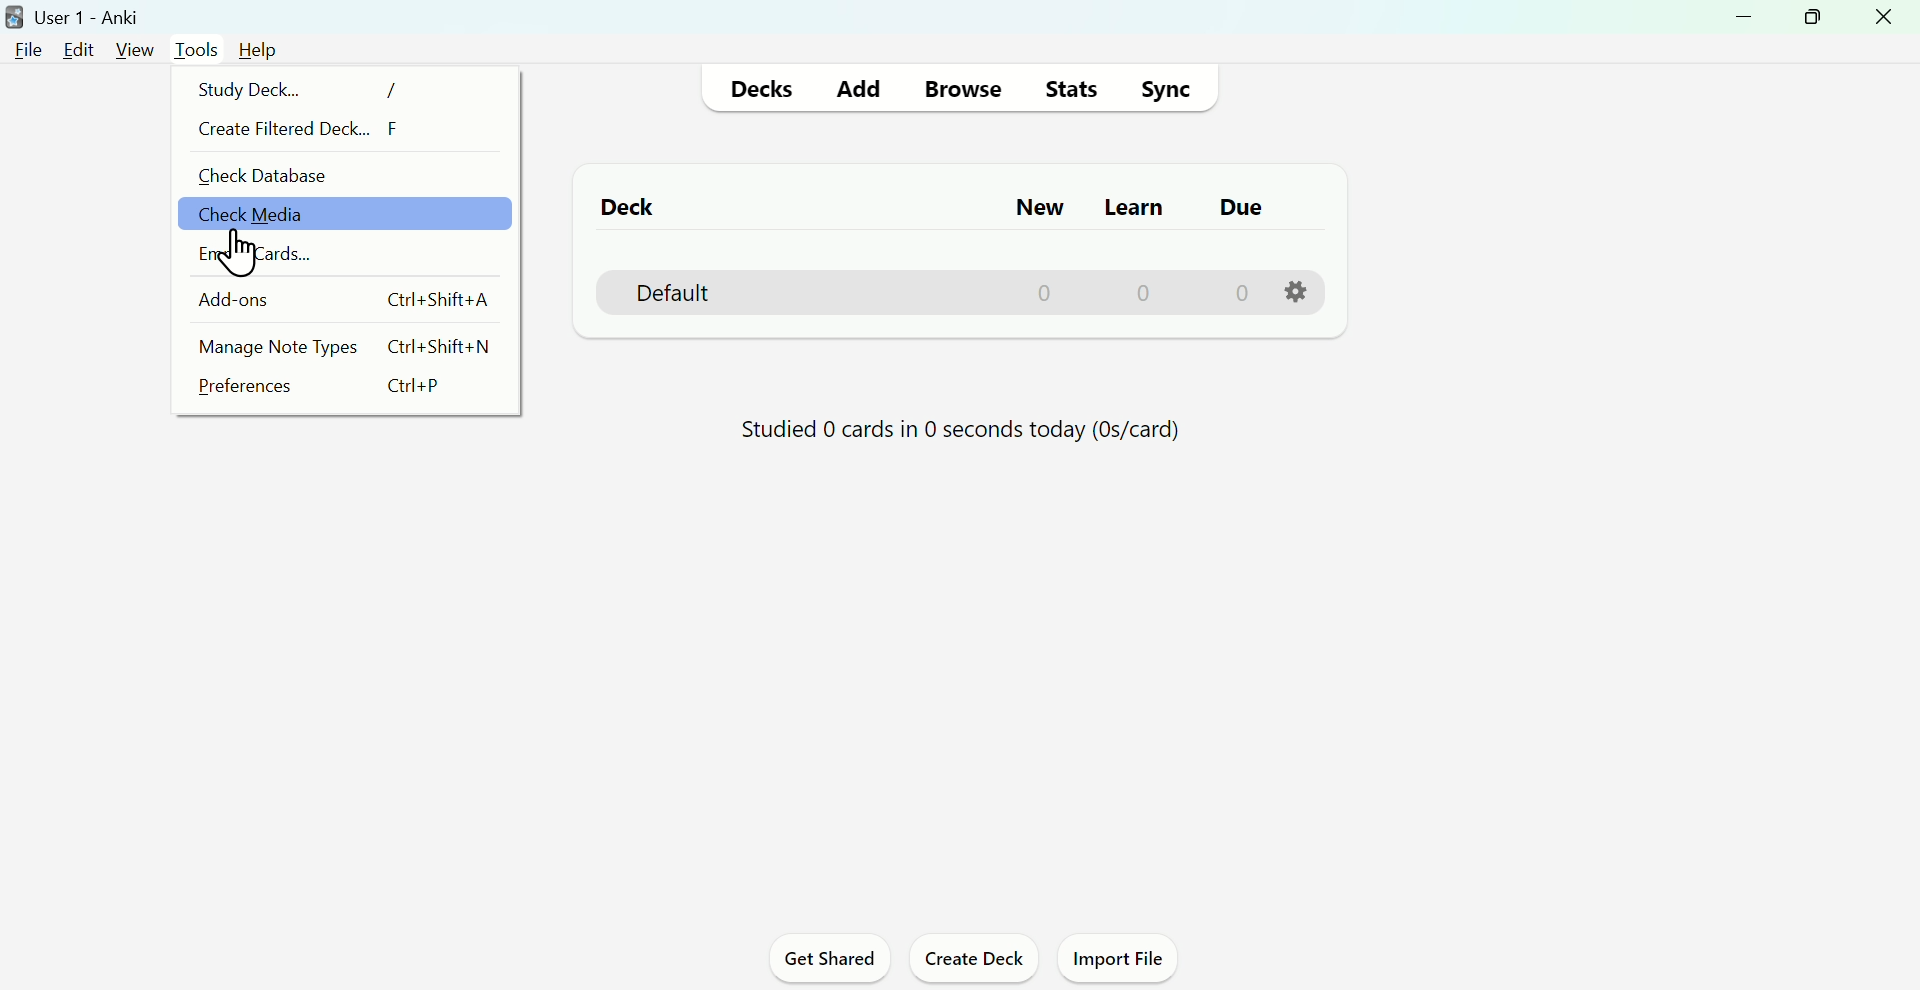  What do you see at coordinates (256, 215) in the screenshot?
I see `check media` at bounding box center [256, 215].